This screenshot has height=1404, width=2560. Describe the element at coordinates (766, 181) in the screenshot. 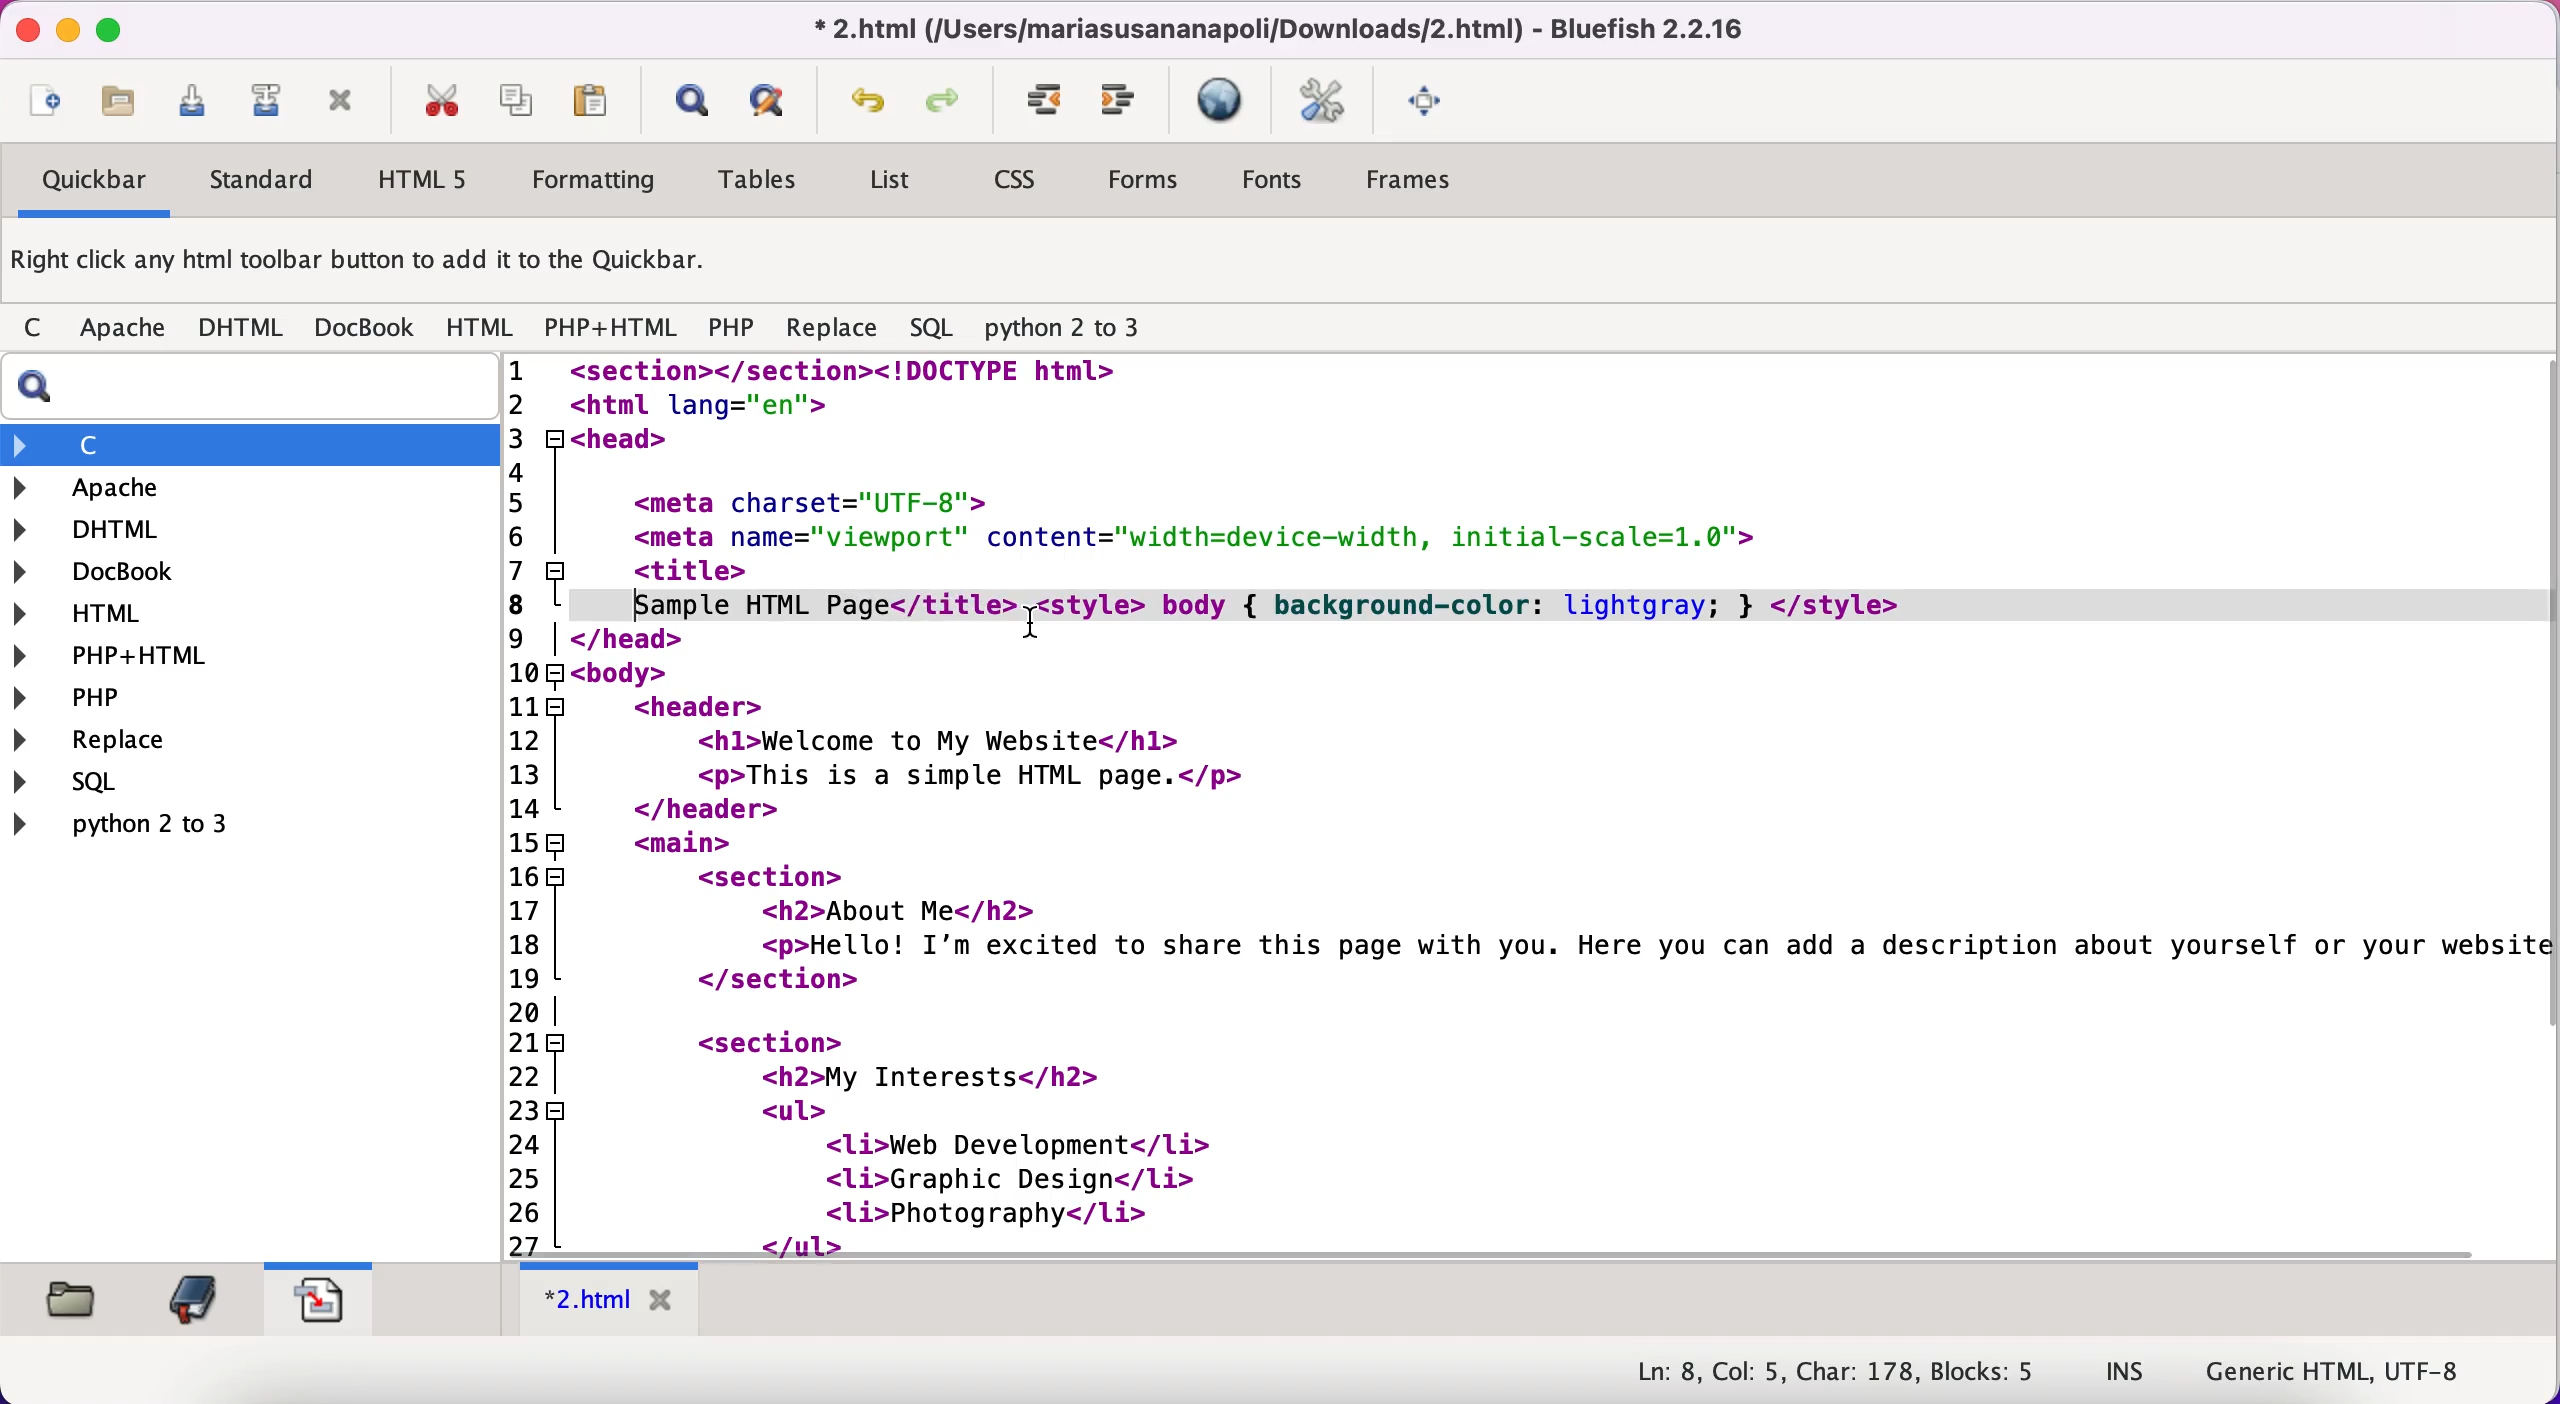

I see `tables` at that location.